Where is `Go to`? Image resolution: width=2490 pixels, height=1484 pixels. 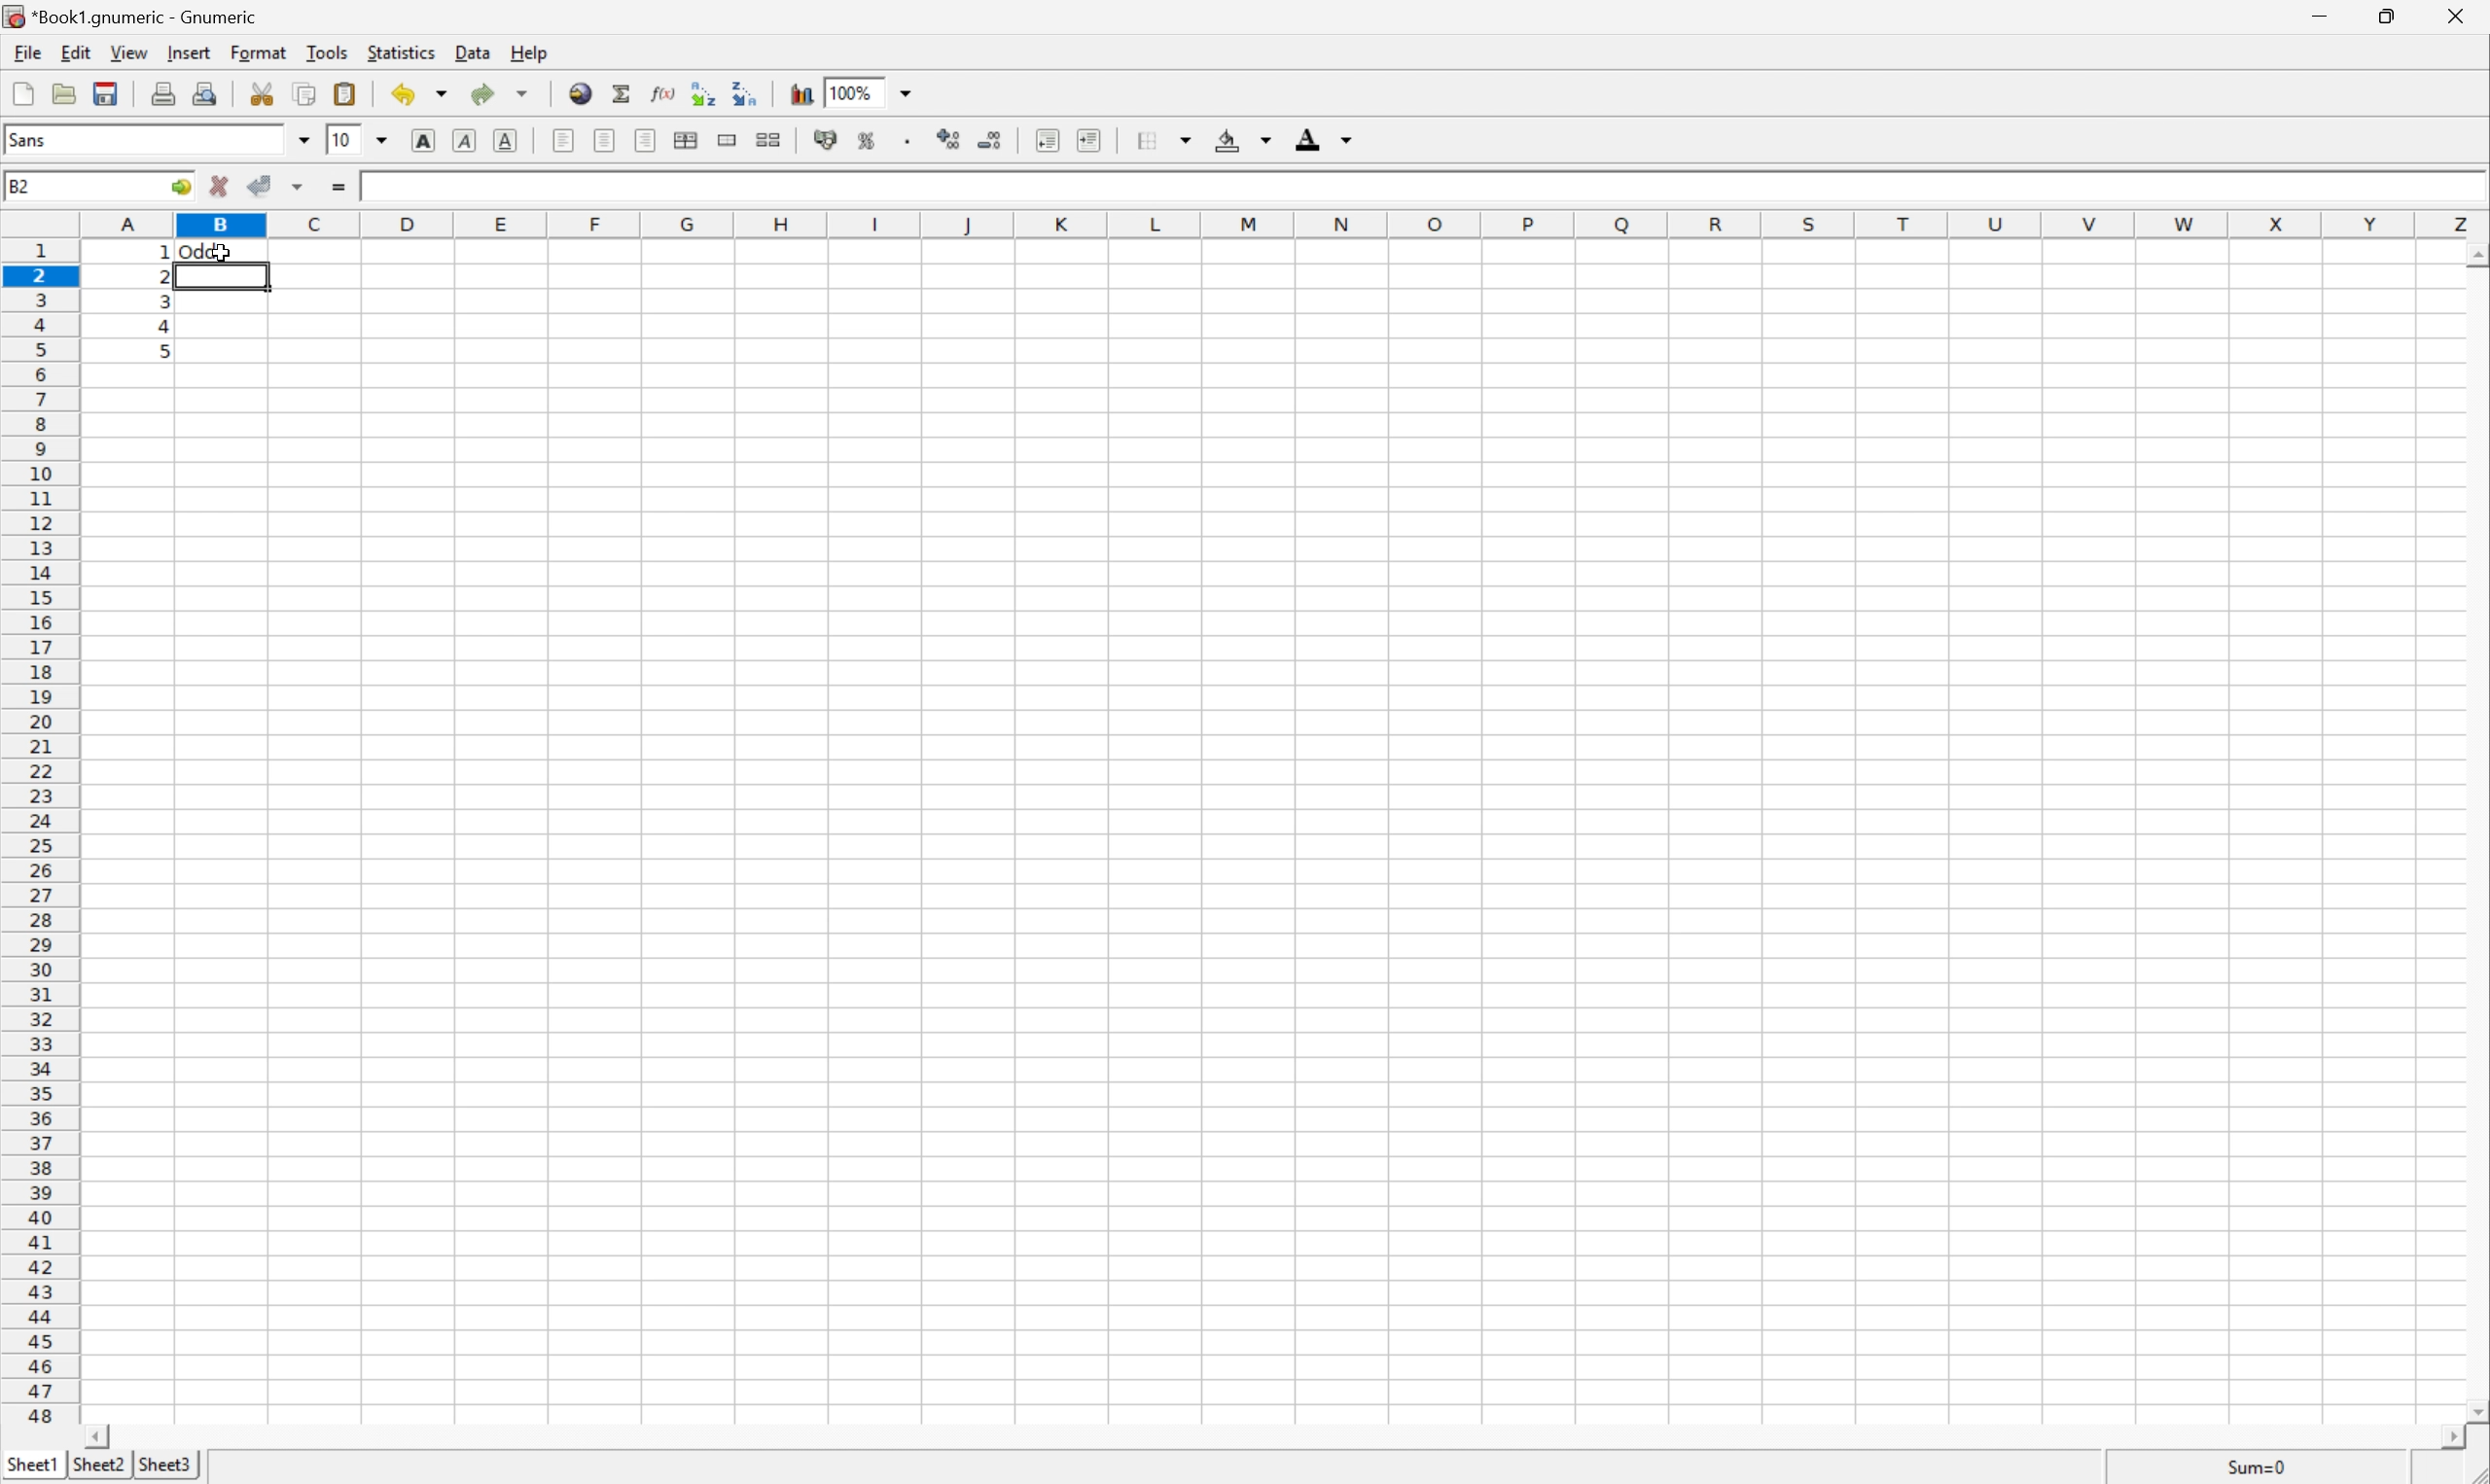 Go to is located at coordinates (181, 184).